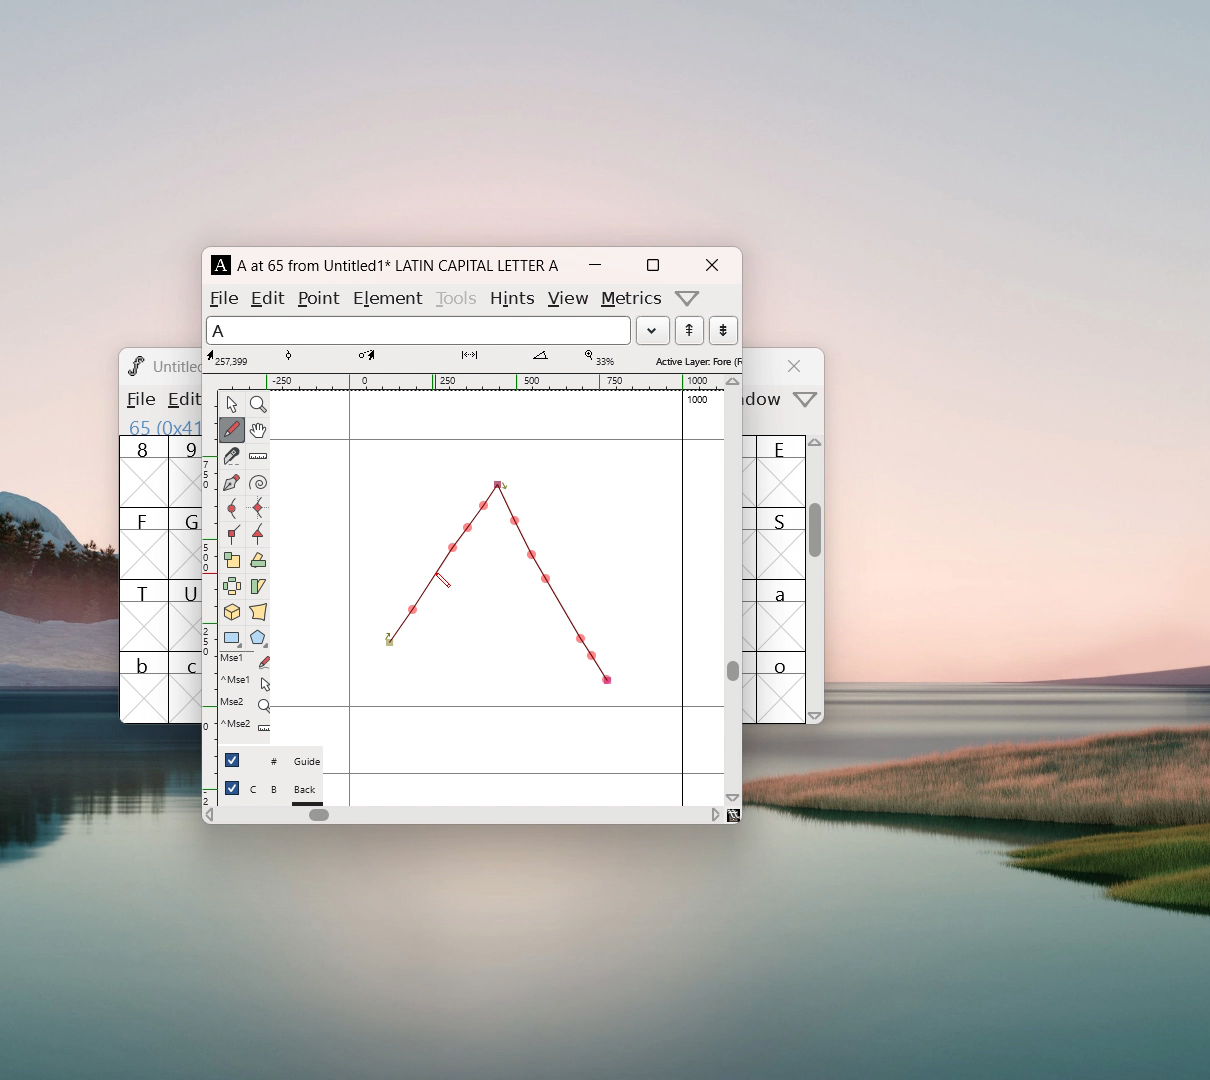 The image size is (1210, 1080). What do you see at coordinates (319, 815) in the screenshot?
I see `horizontal scrollbar` at bounding box center [319, 815].